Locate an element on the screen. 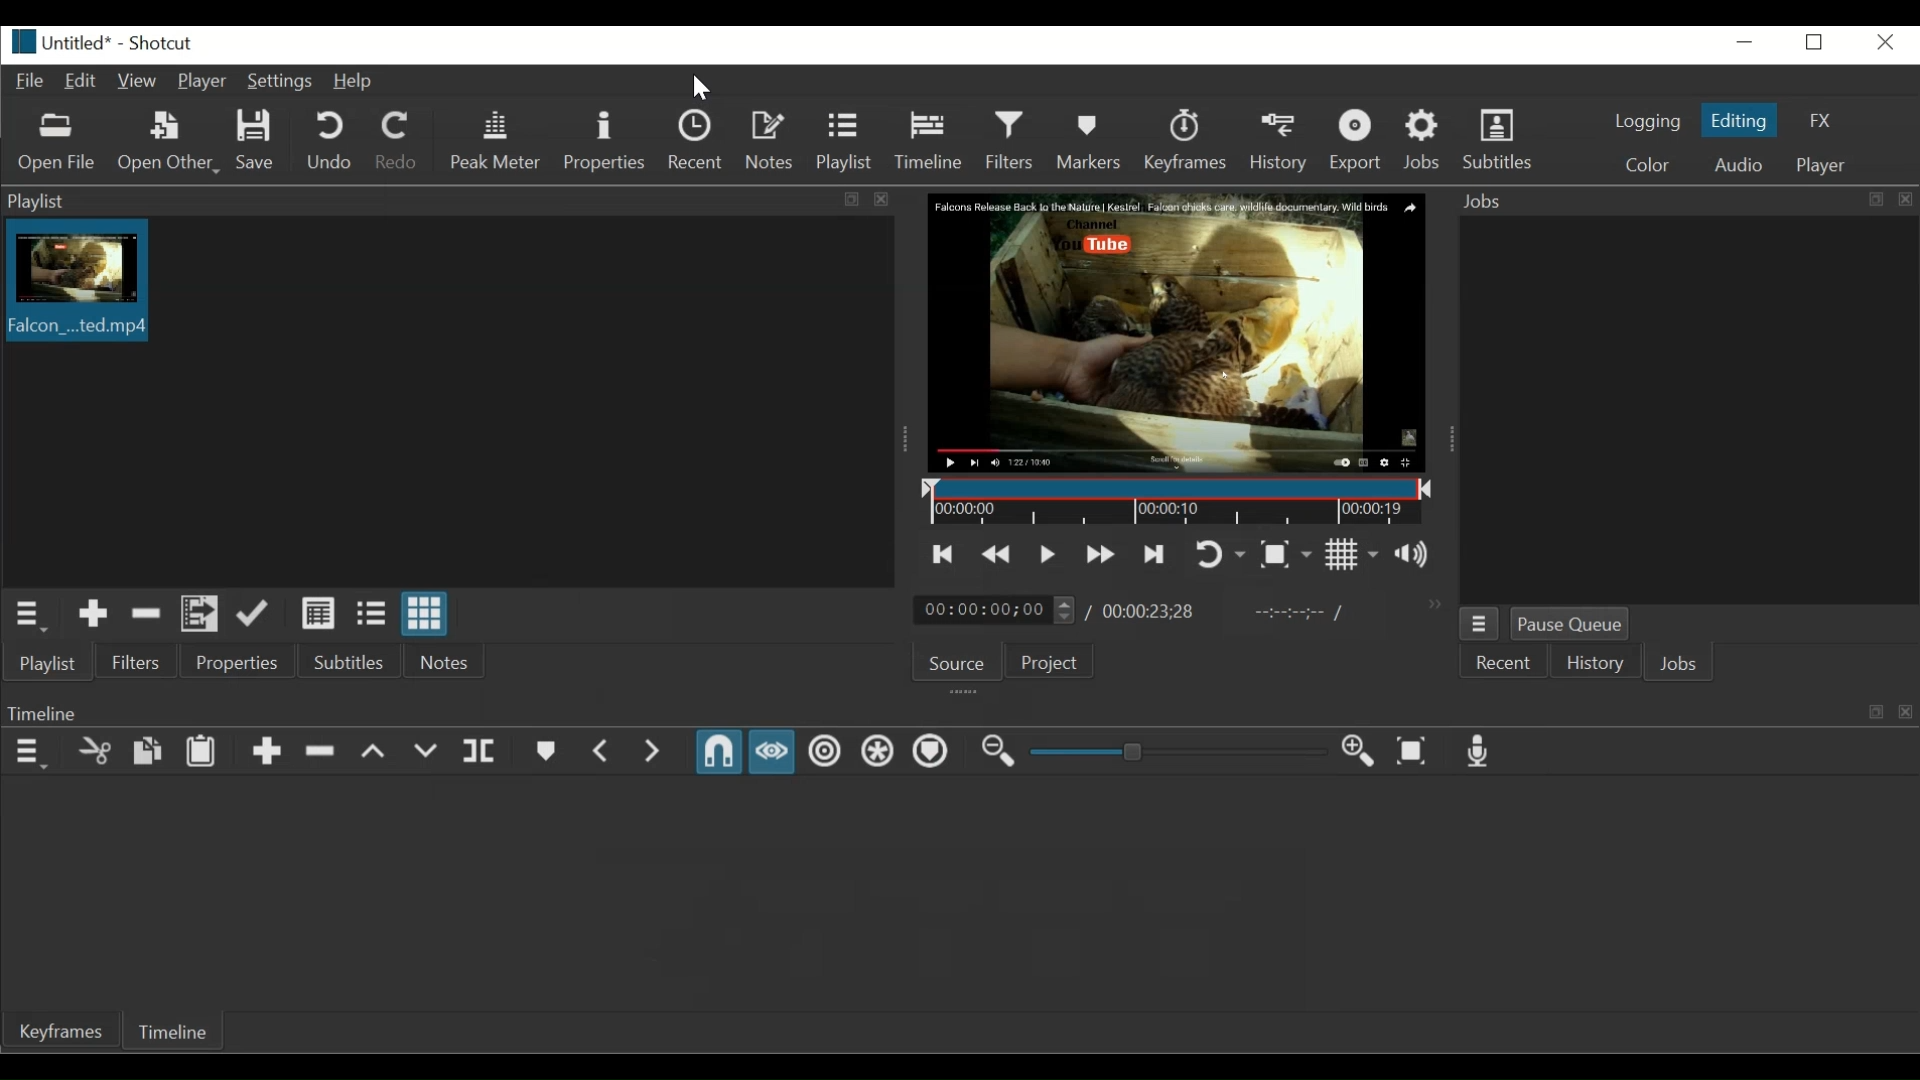  Zoom timeline to fit is located at coordinates (1412, 751).